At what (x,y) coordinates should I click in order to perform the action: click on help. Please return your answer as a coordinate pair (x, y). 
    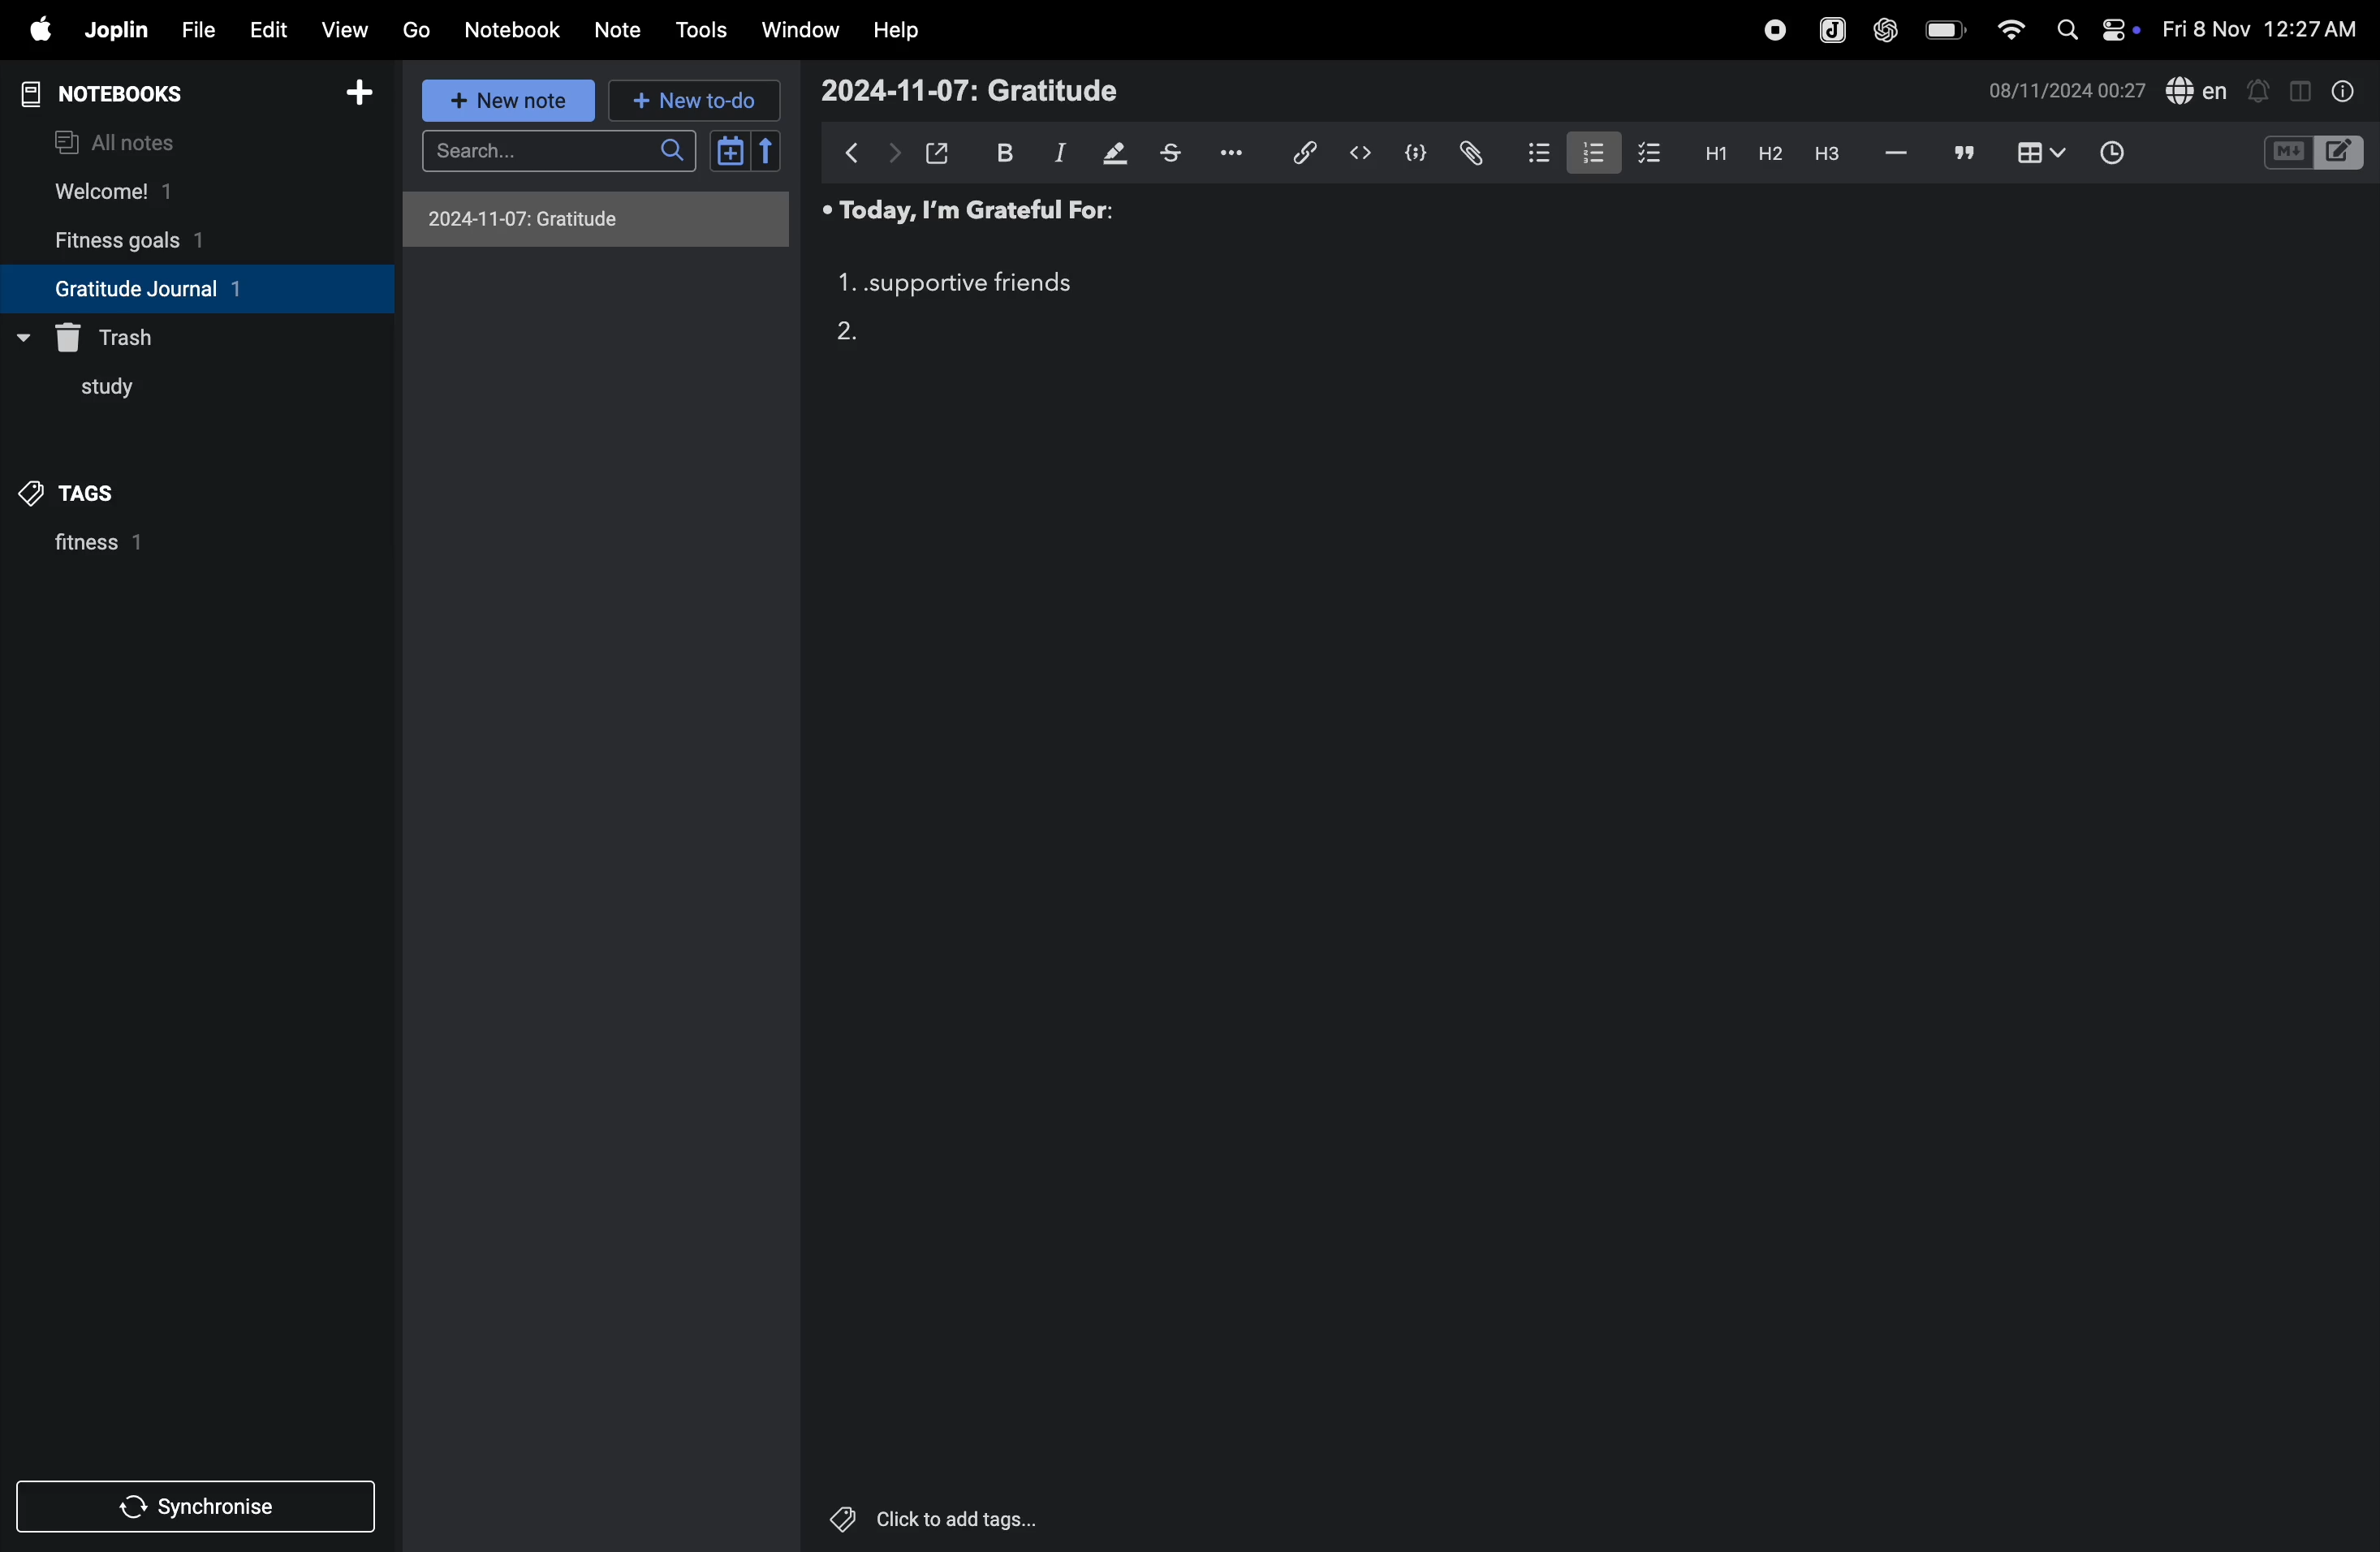
    Looking at the image, I should click on (897, 32).